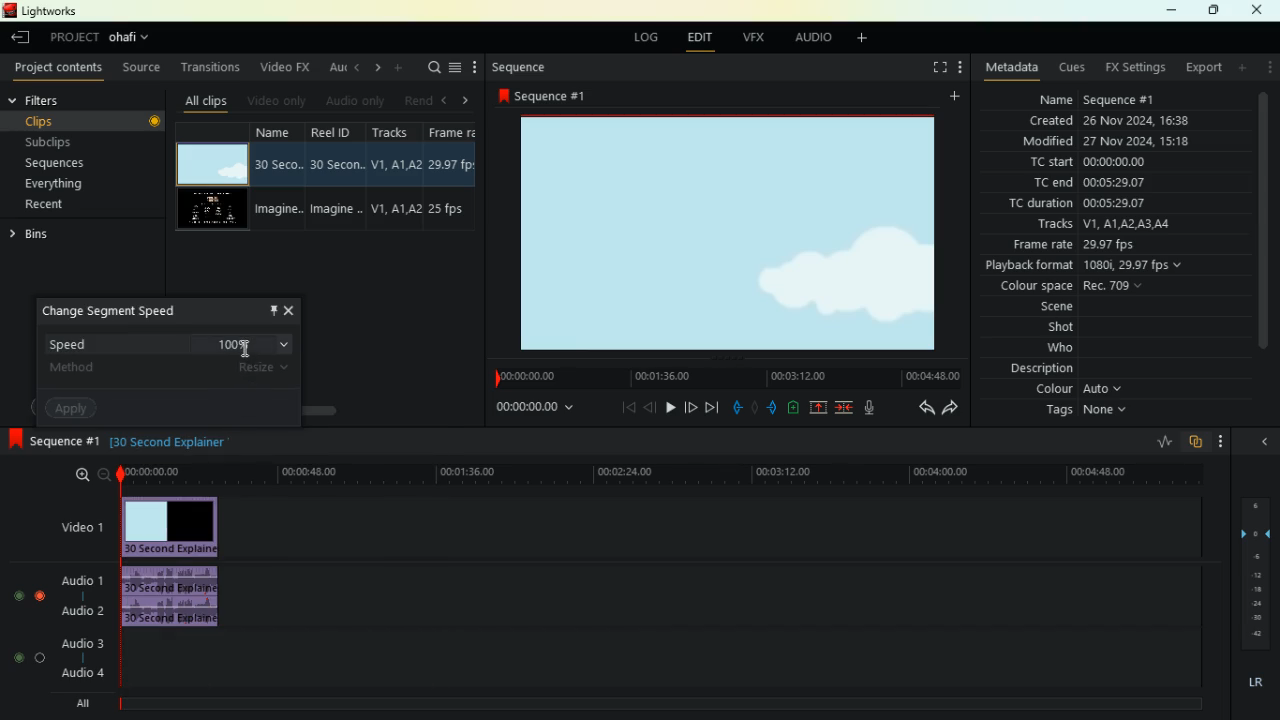 This screenshot has width=1280, height=720. What do you see at coordinates (1042, 369) in the screenshot?
I see `description` at bounding box center [1042, 369].